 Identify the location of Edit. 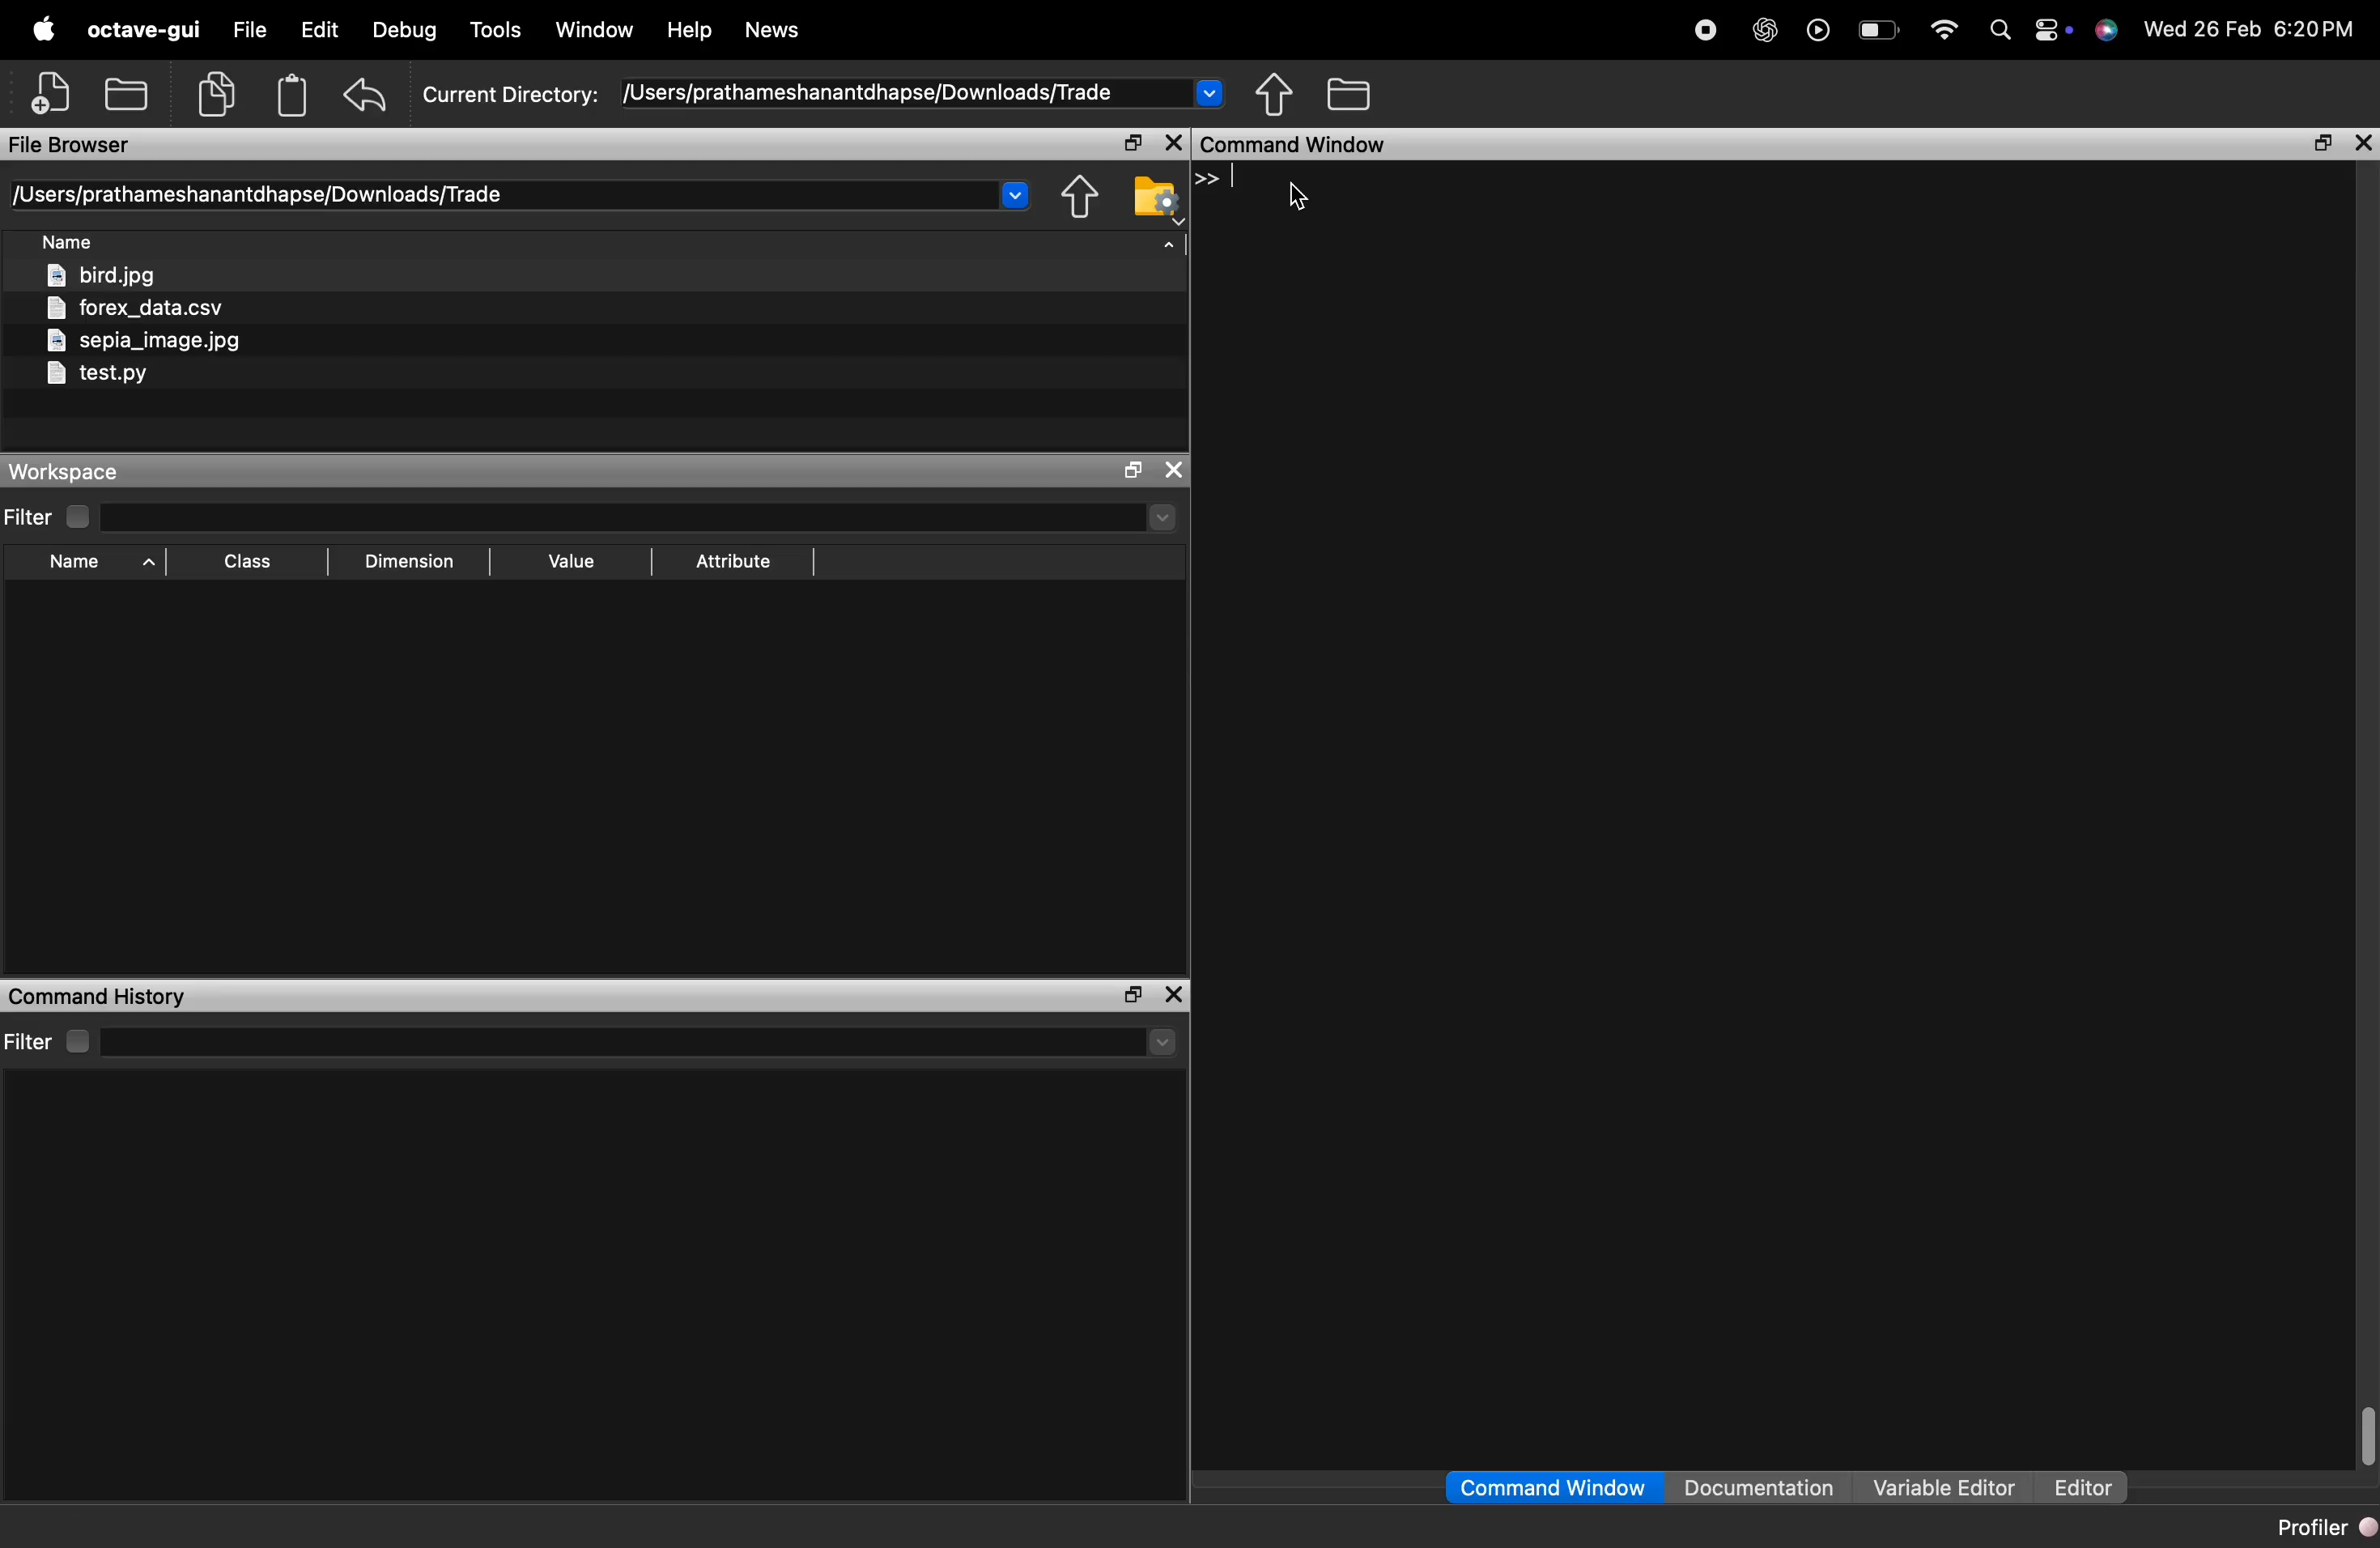
(320, 28).